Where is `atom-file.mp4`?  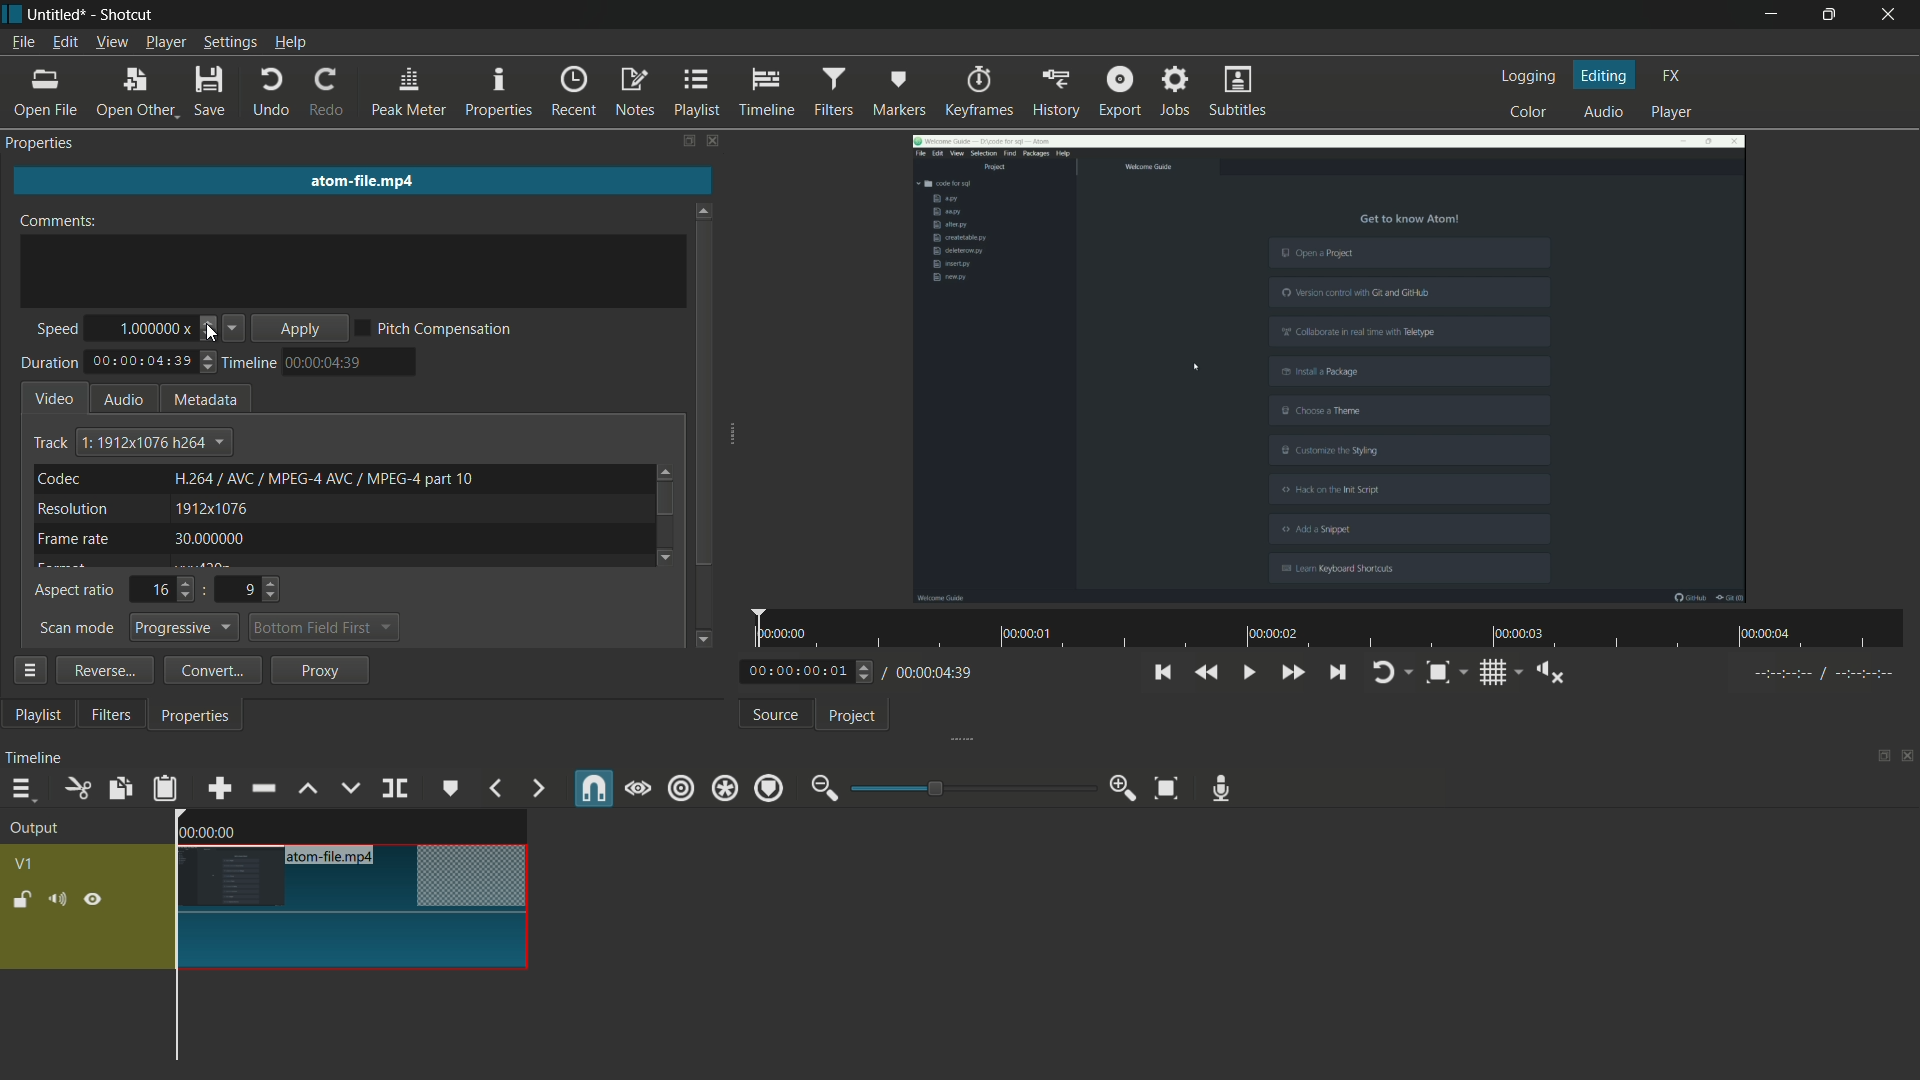 atom-file.mp4 is located at coordinates (337, 857).